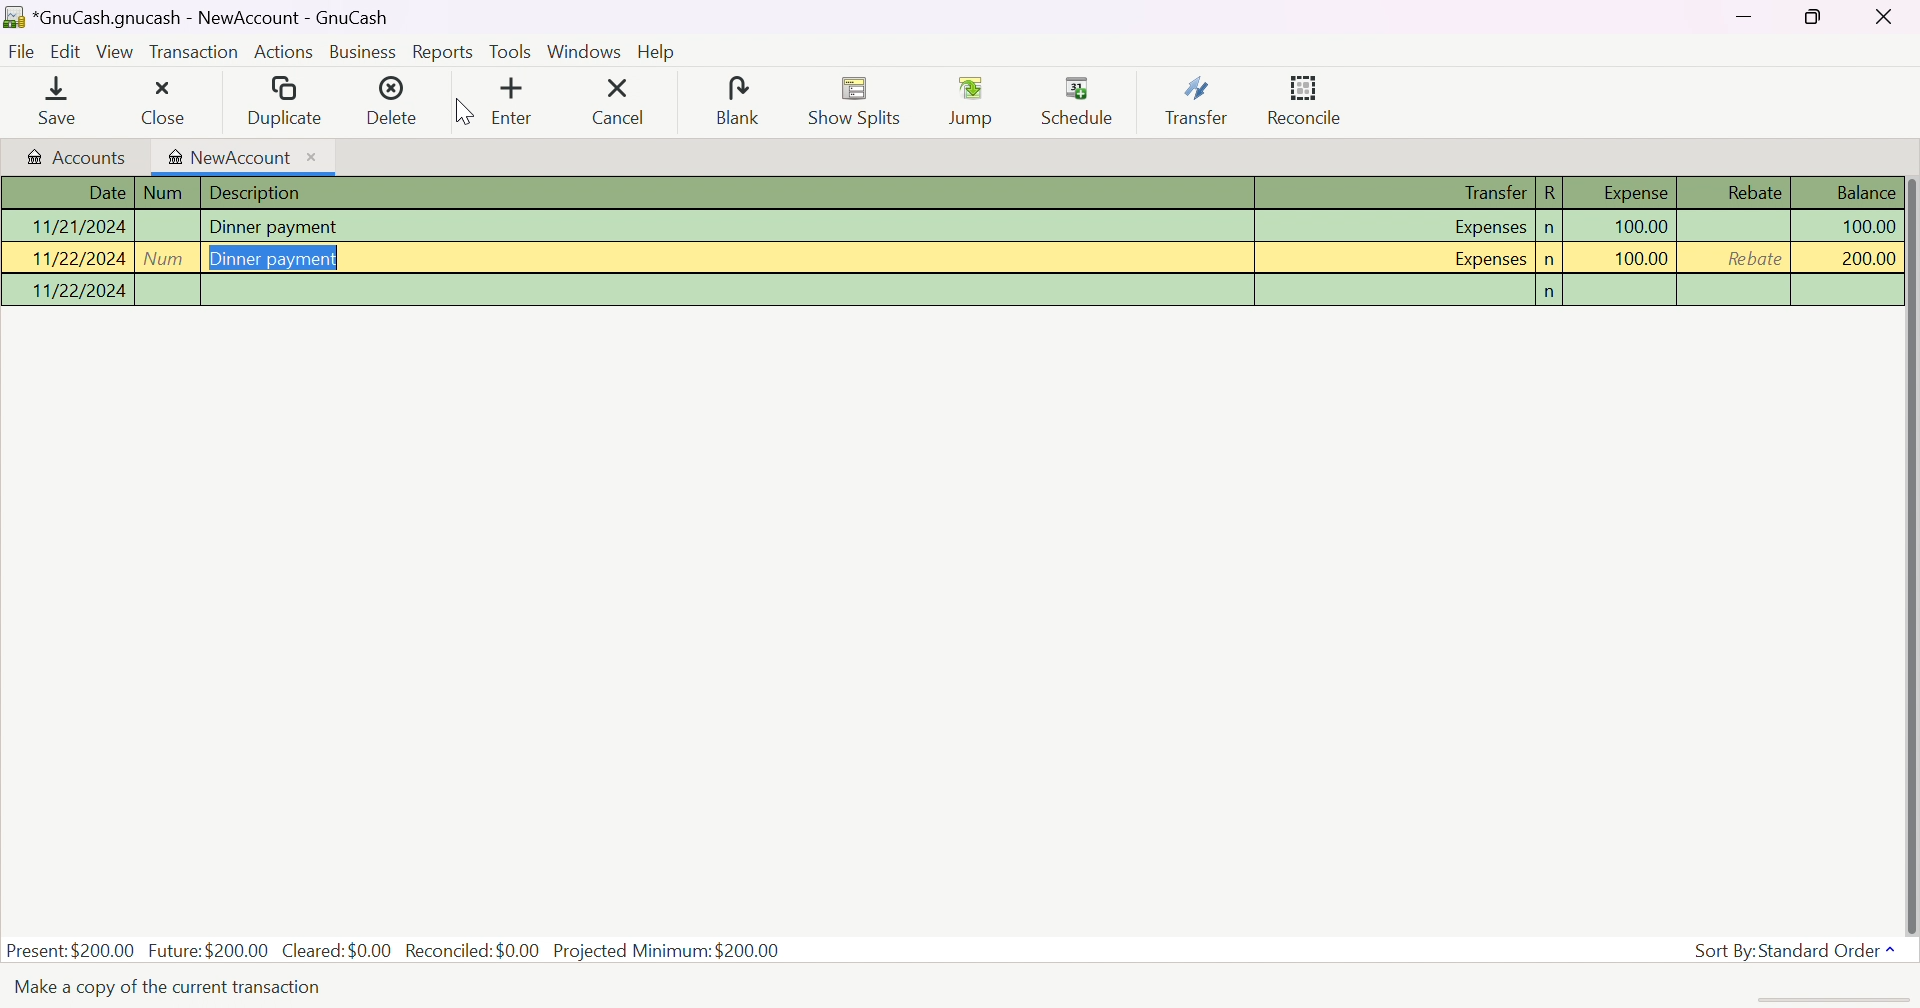  I want to click on R, so click(1551, 192).